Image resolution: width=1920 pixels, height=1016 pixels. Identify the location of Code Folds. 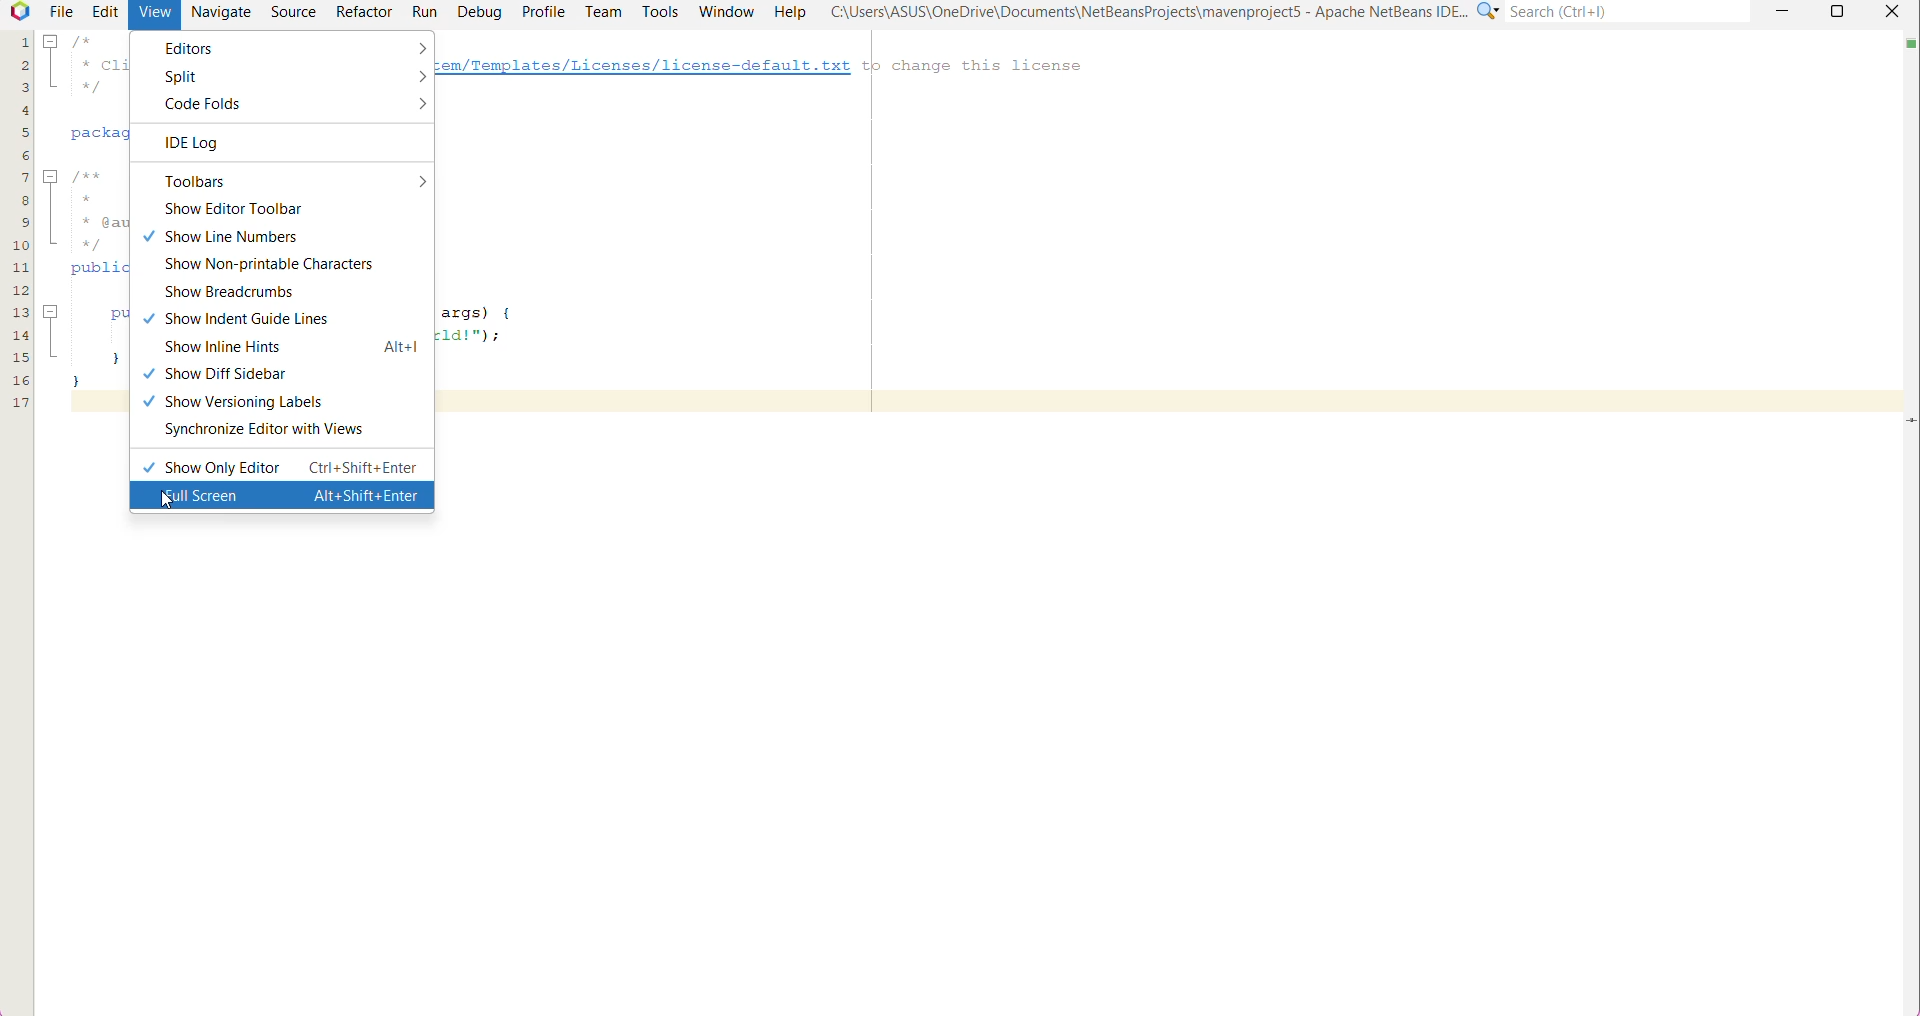
(293, 105).